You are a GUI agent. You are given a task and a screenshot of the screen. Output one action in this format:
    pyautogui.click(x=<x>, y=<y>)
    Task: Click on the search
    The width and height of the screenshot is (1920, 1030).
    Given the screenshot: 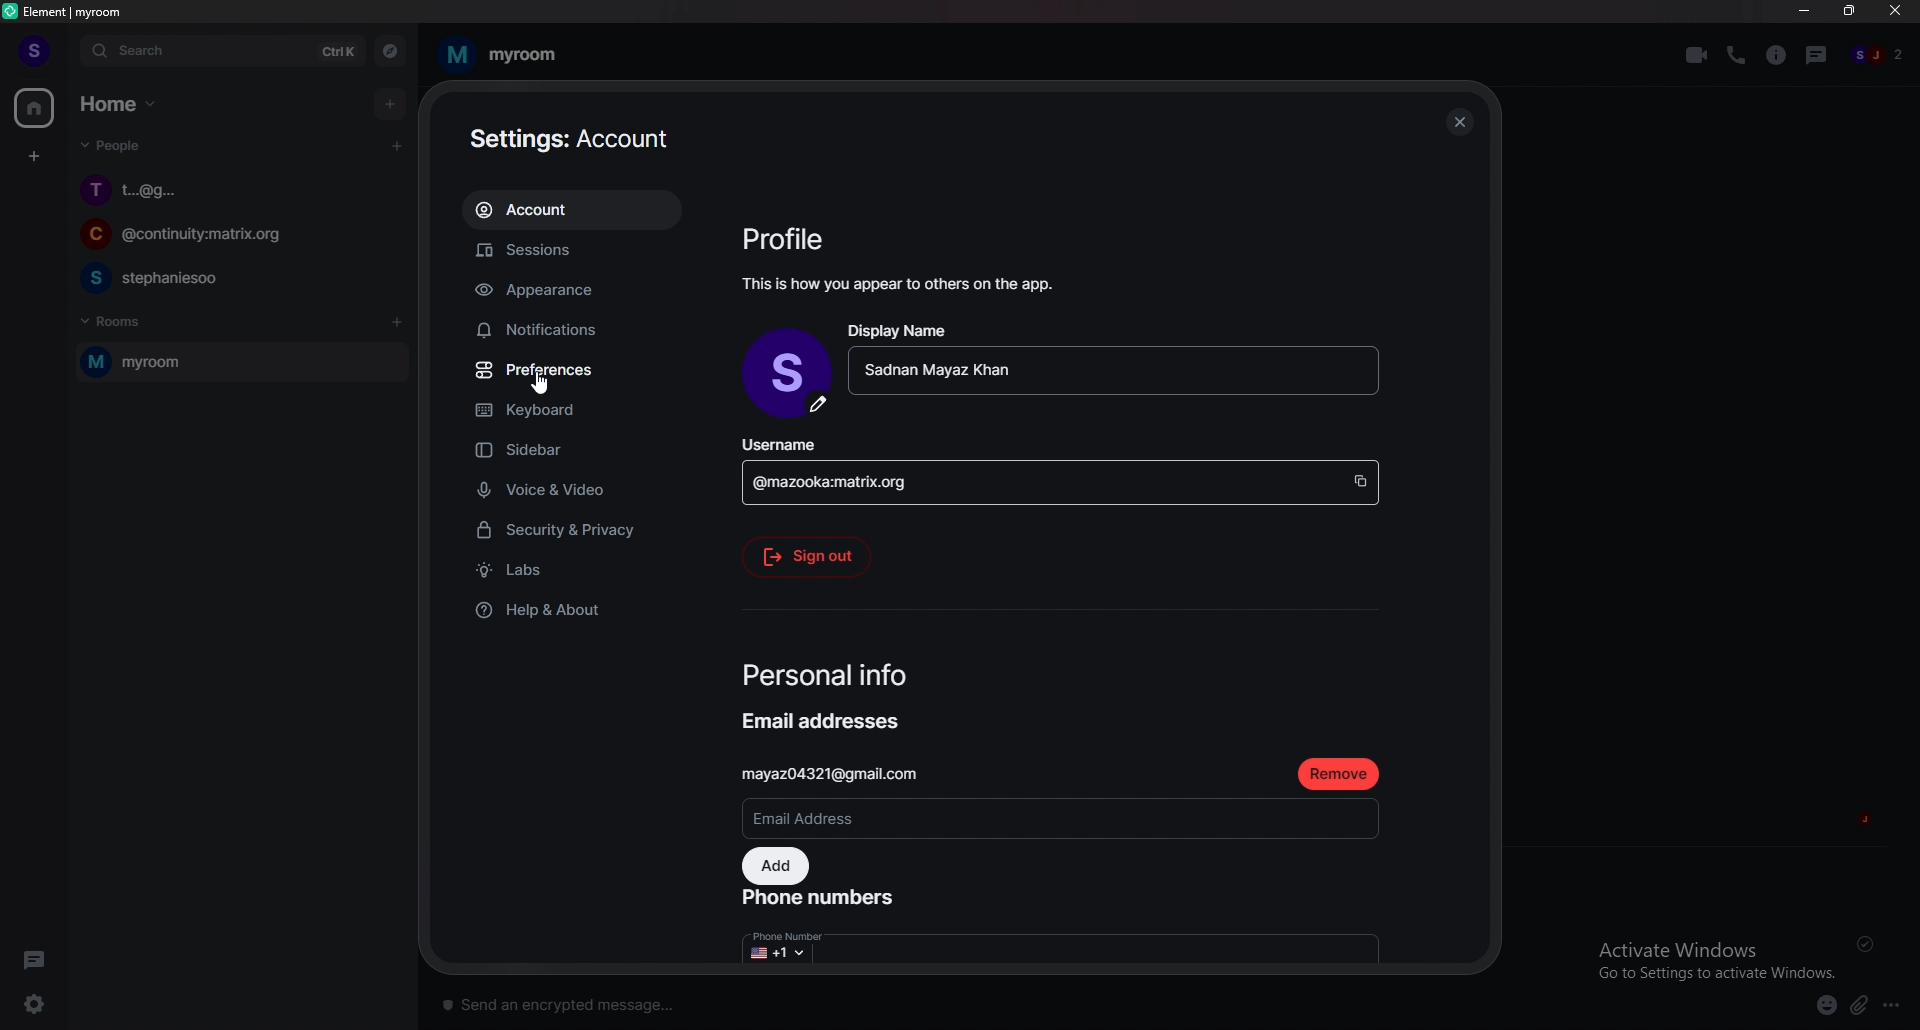 What is the action you would take?
    pyautogui.click(x=221, y=51)
    